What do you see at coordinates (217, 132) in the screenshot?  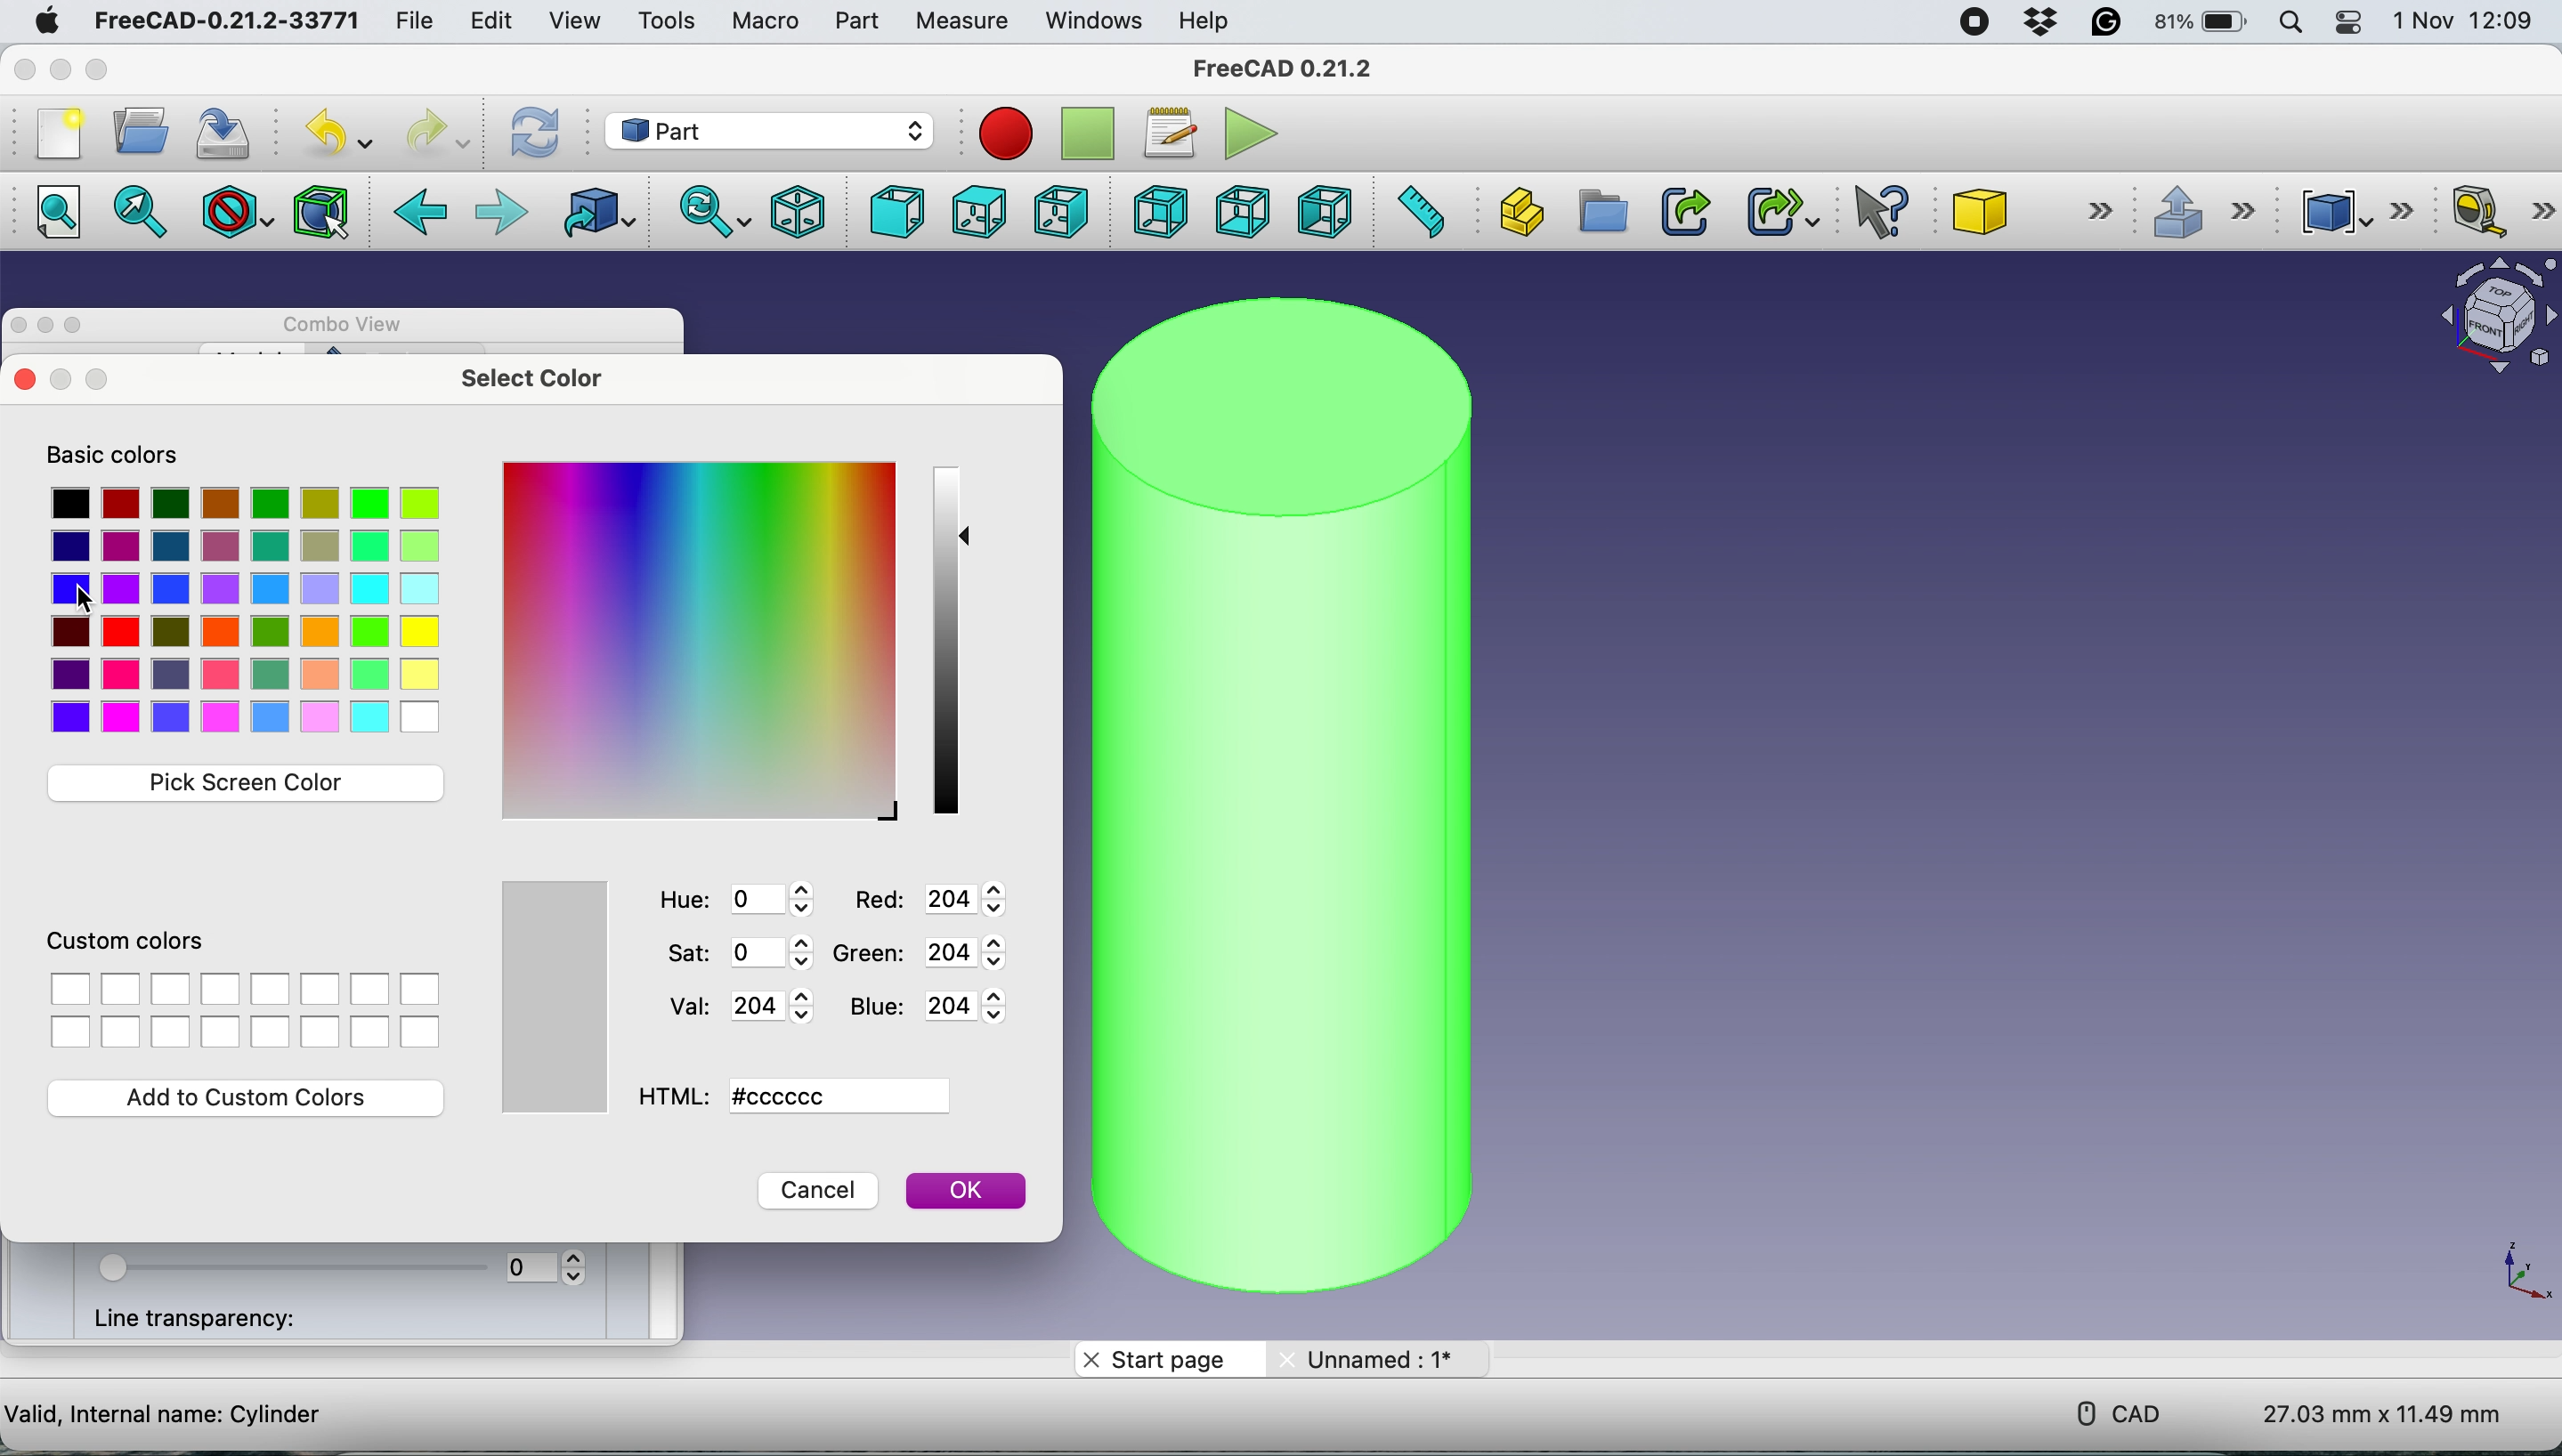 I see `save` at bounding box center [217, 132].